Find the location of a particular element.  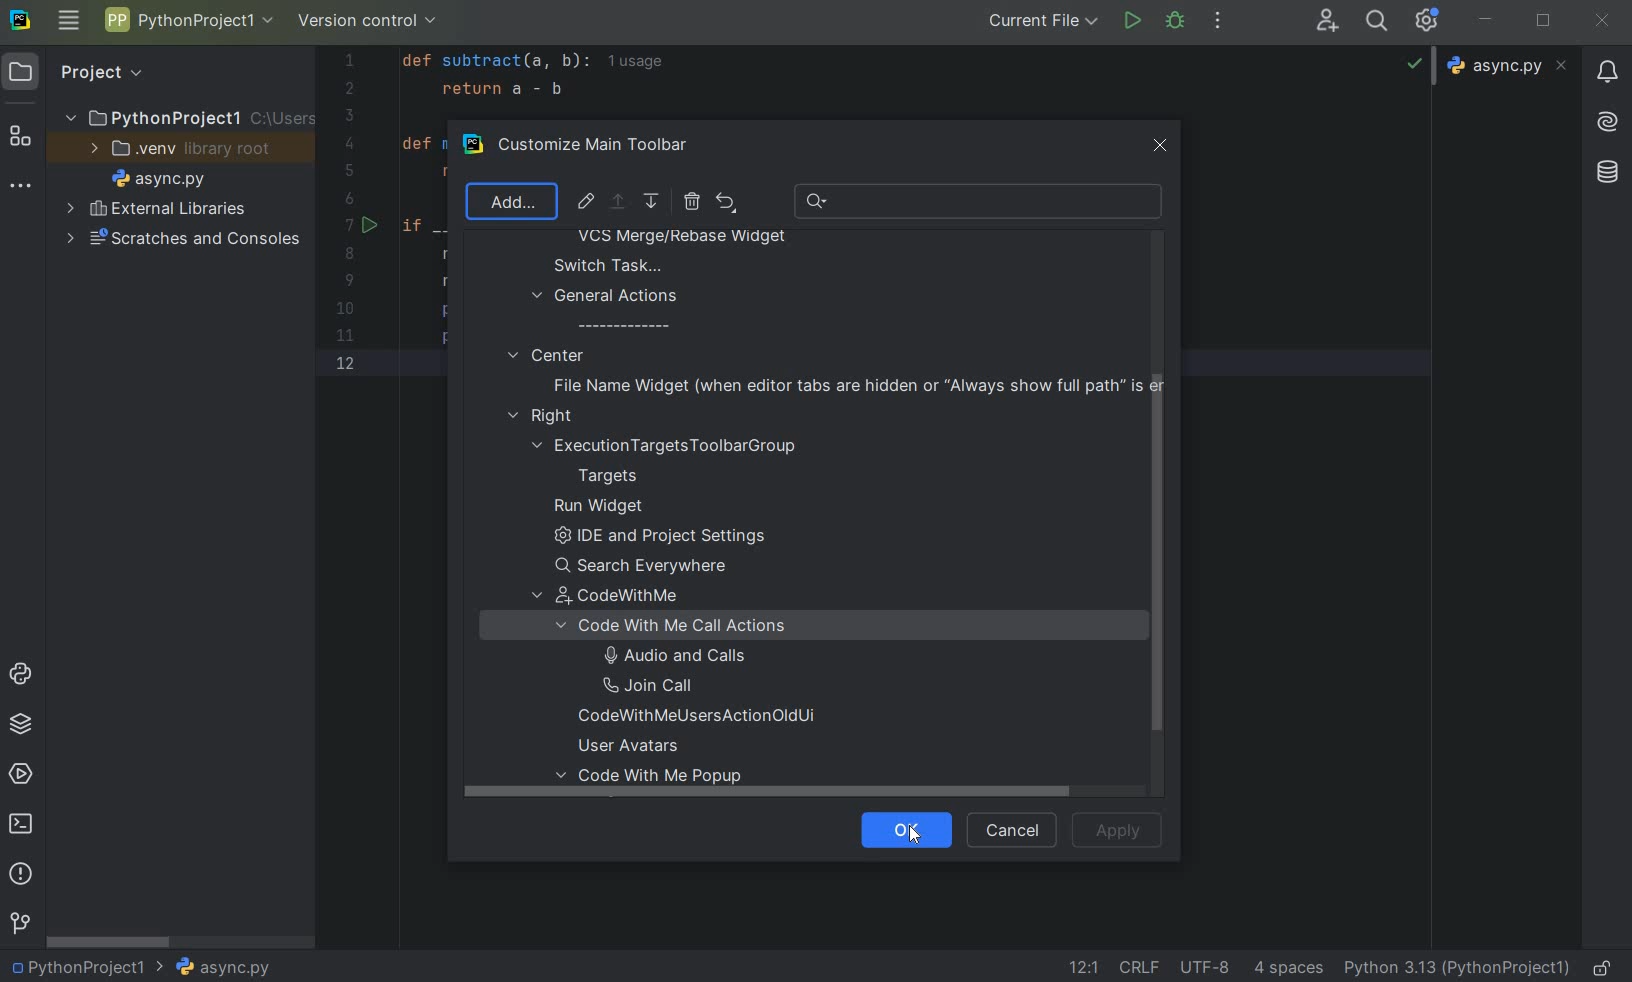

FILE NAME is located at coordinates (222, 968).